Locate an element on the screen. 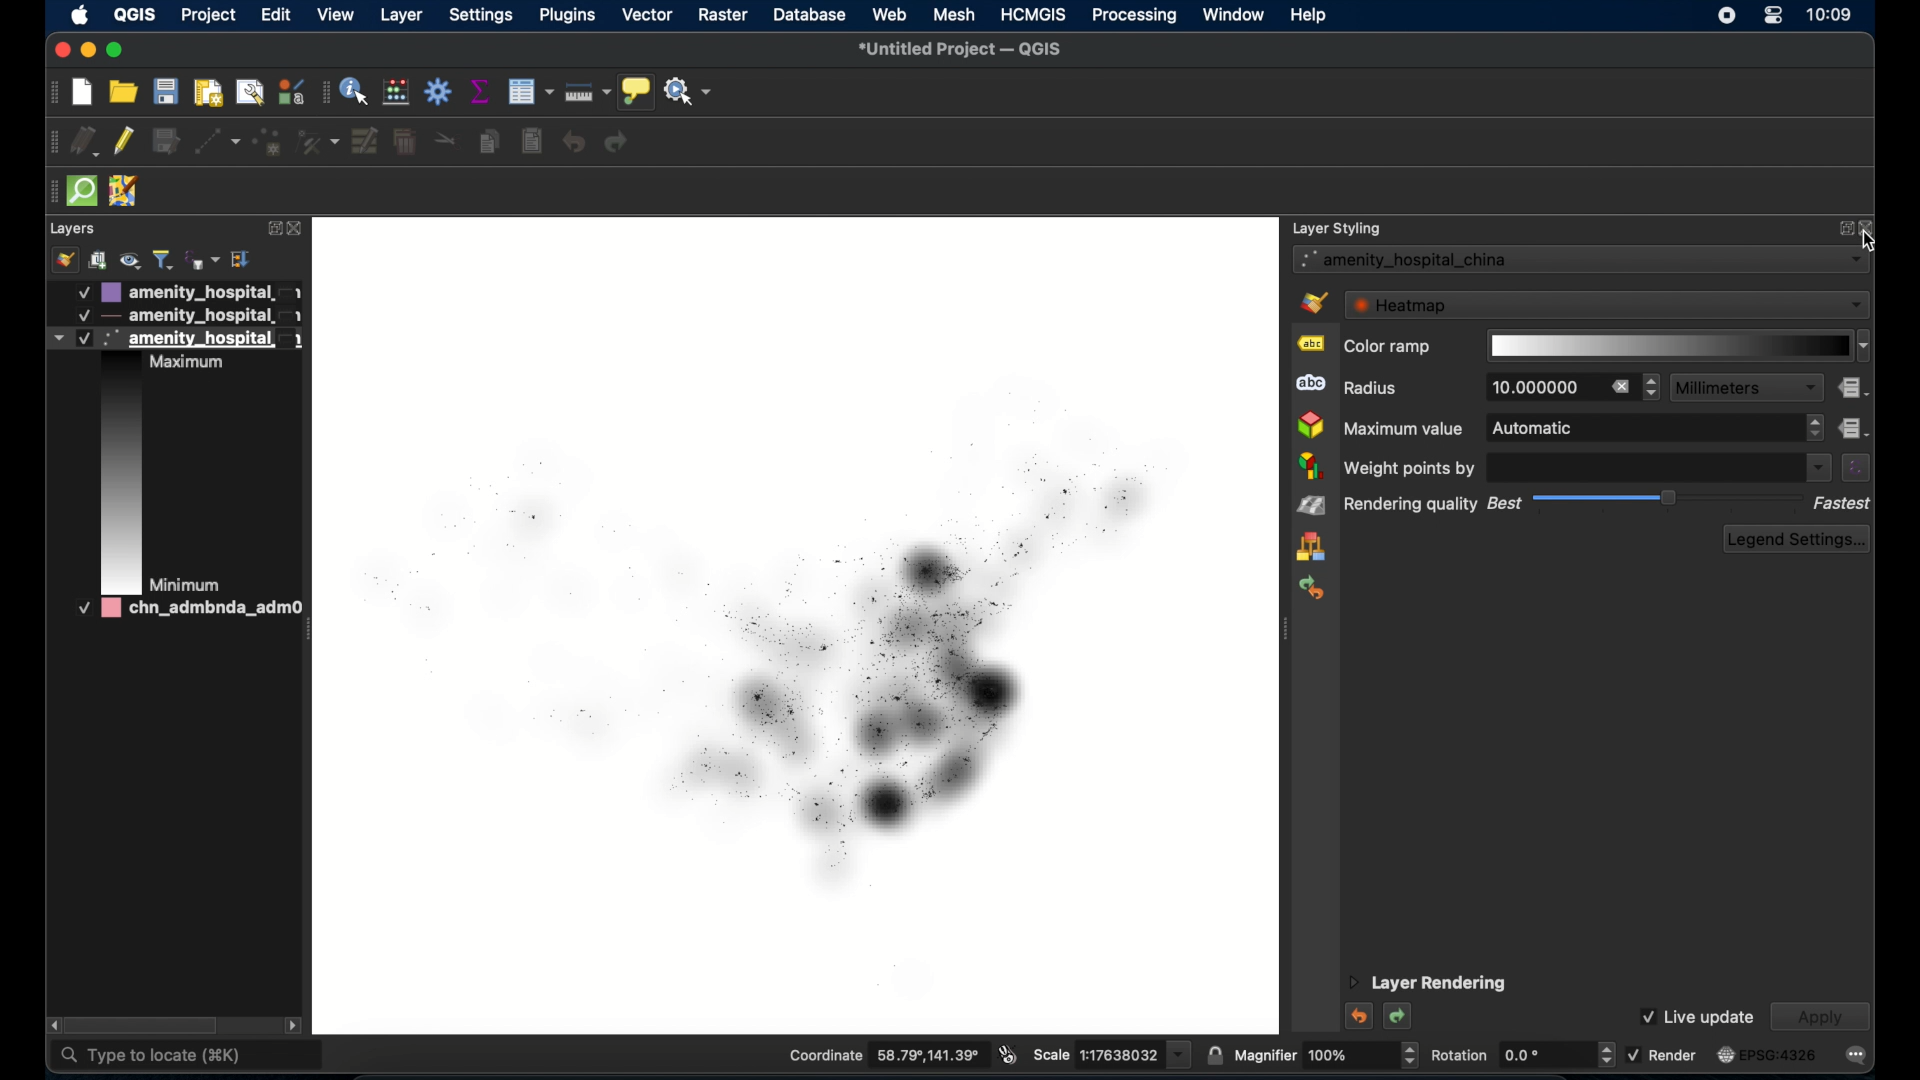  best is located at coordinates (1505, 503).